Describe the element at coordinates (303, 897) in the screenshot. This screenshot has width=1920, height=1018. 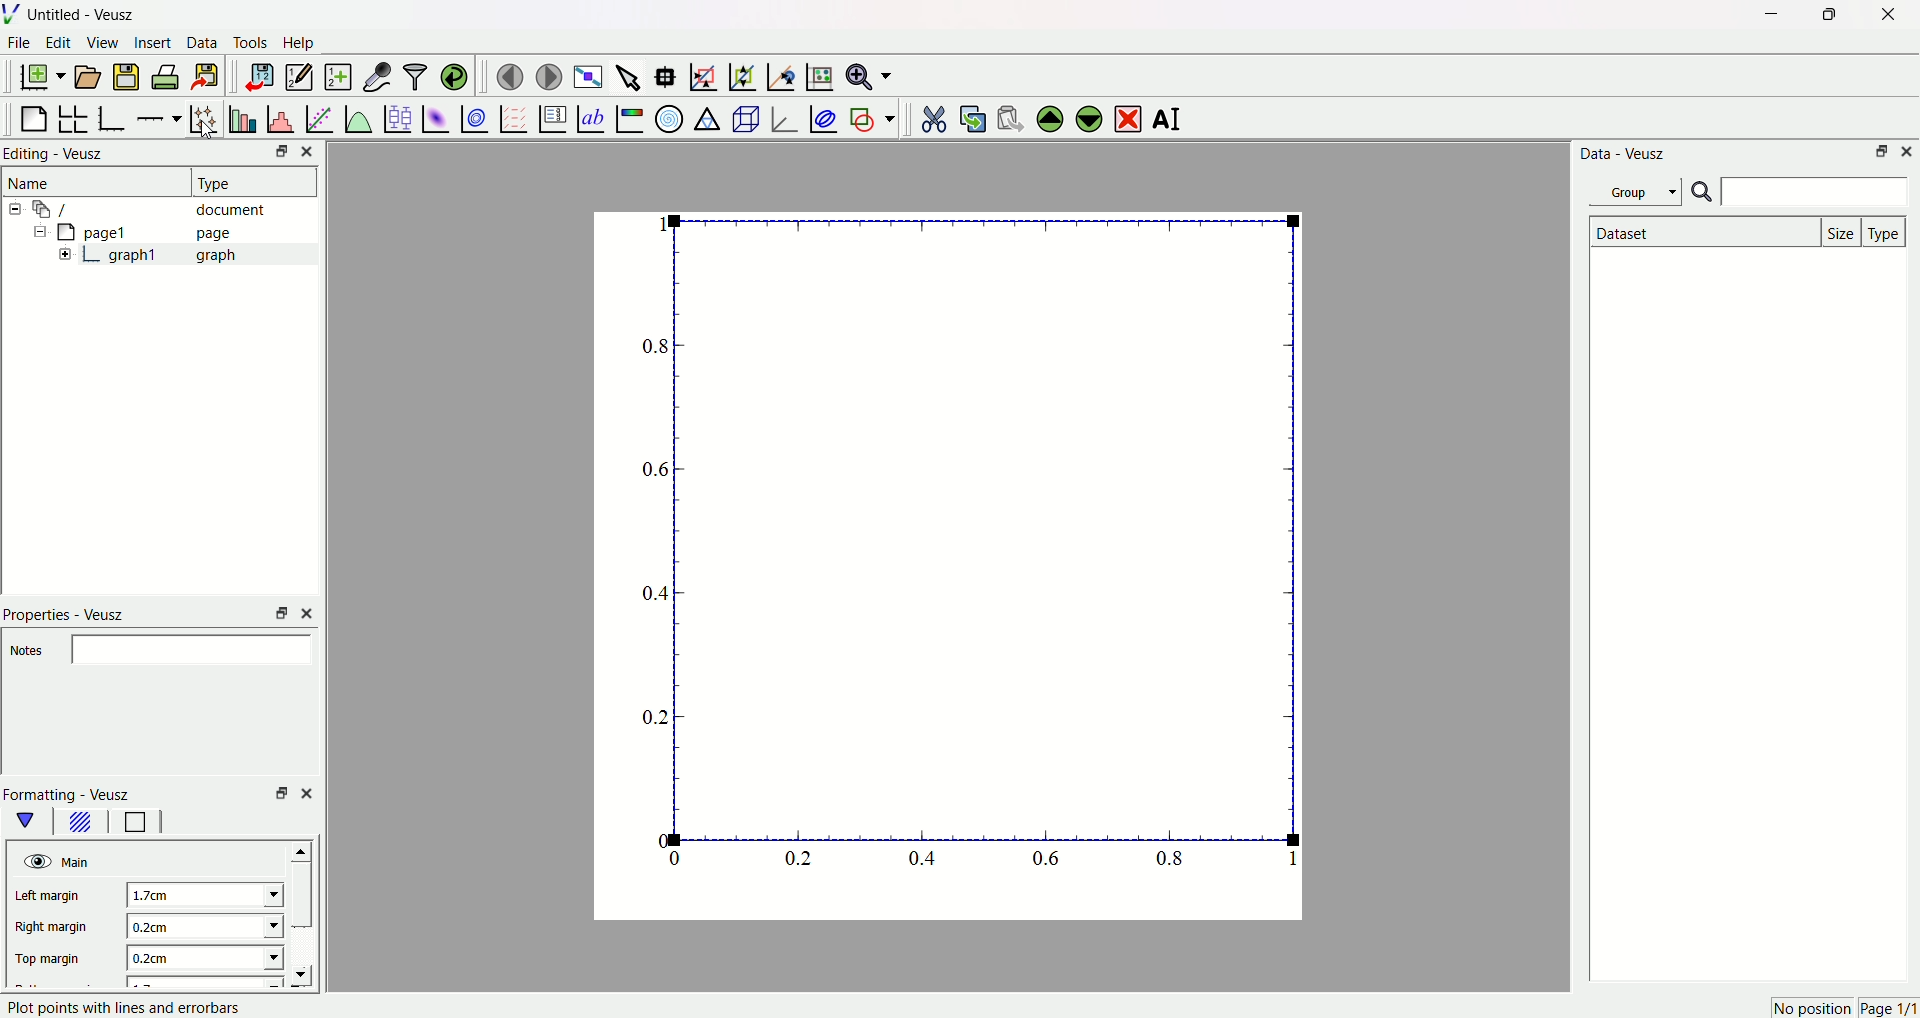
I see `scroll bar` at that location.